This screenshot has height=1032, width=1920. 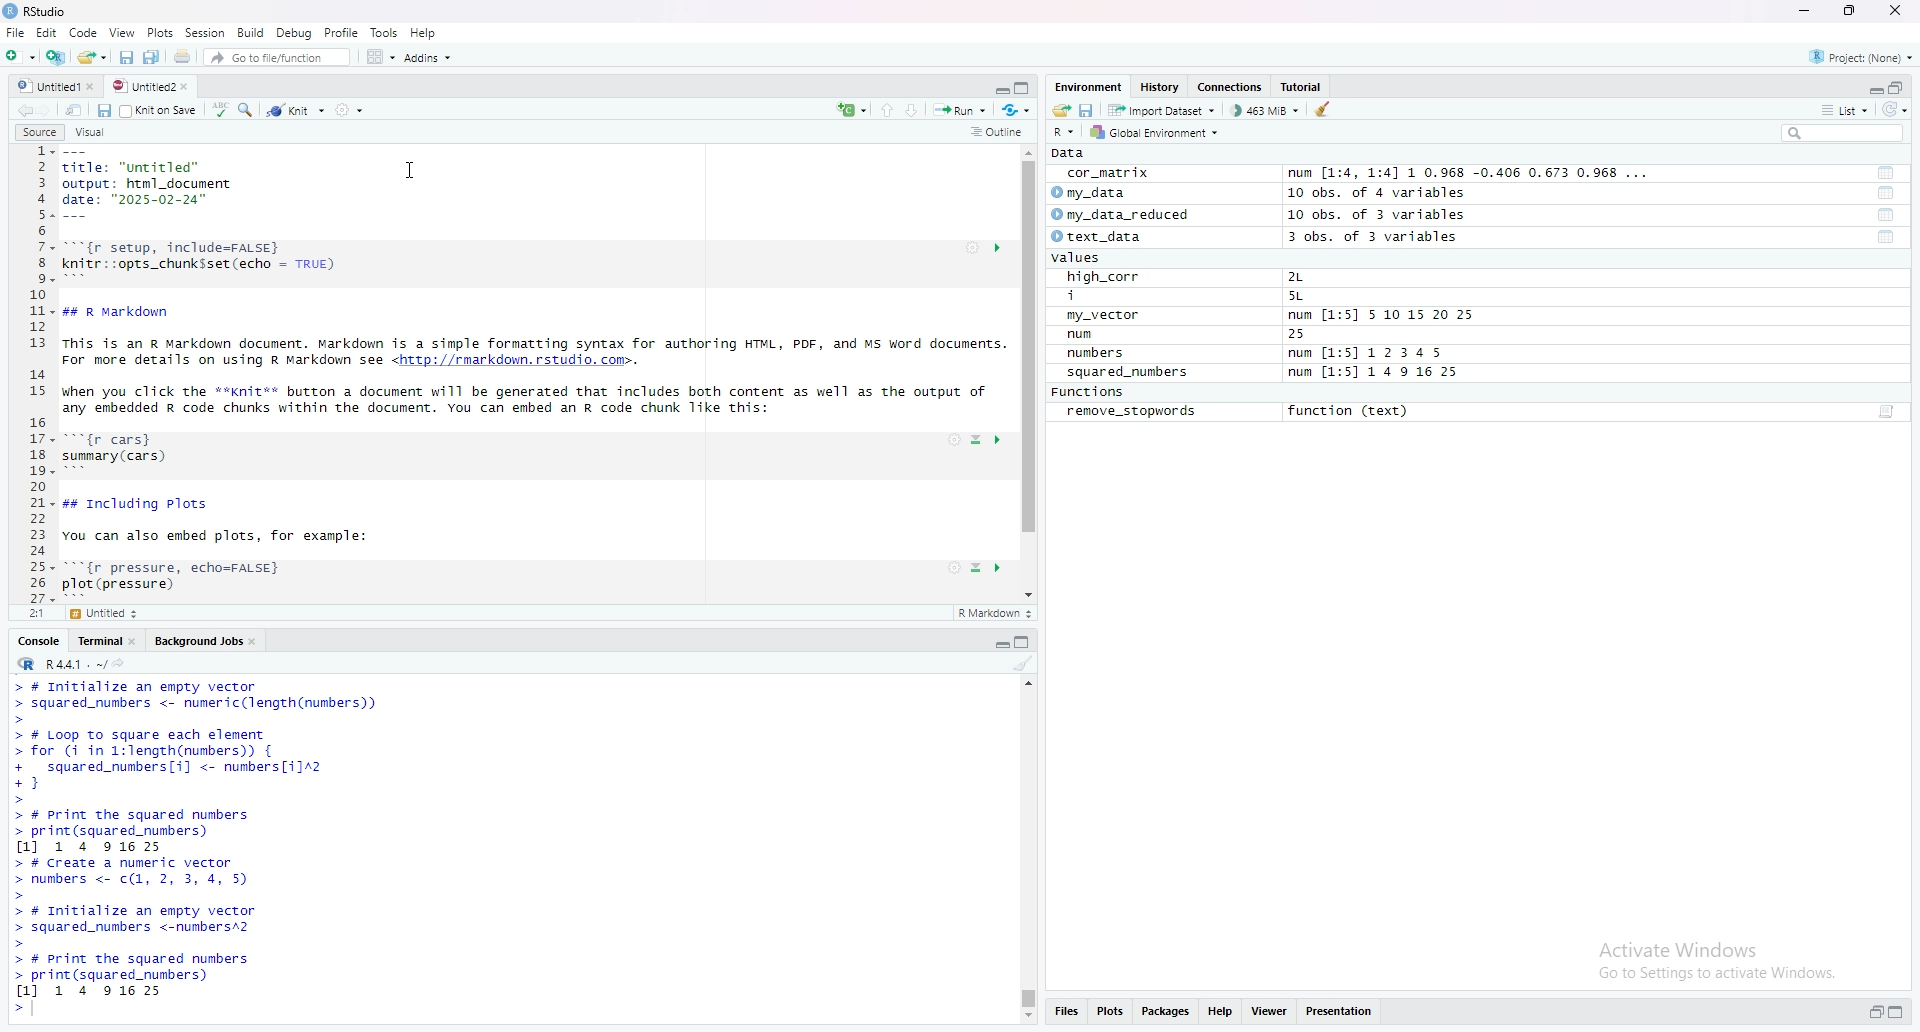 What do you see at coordinates (136, 643) in the screenshot?
I see `close` at bounding box center [136, 643].